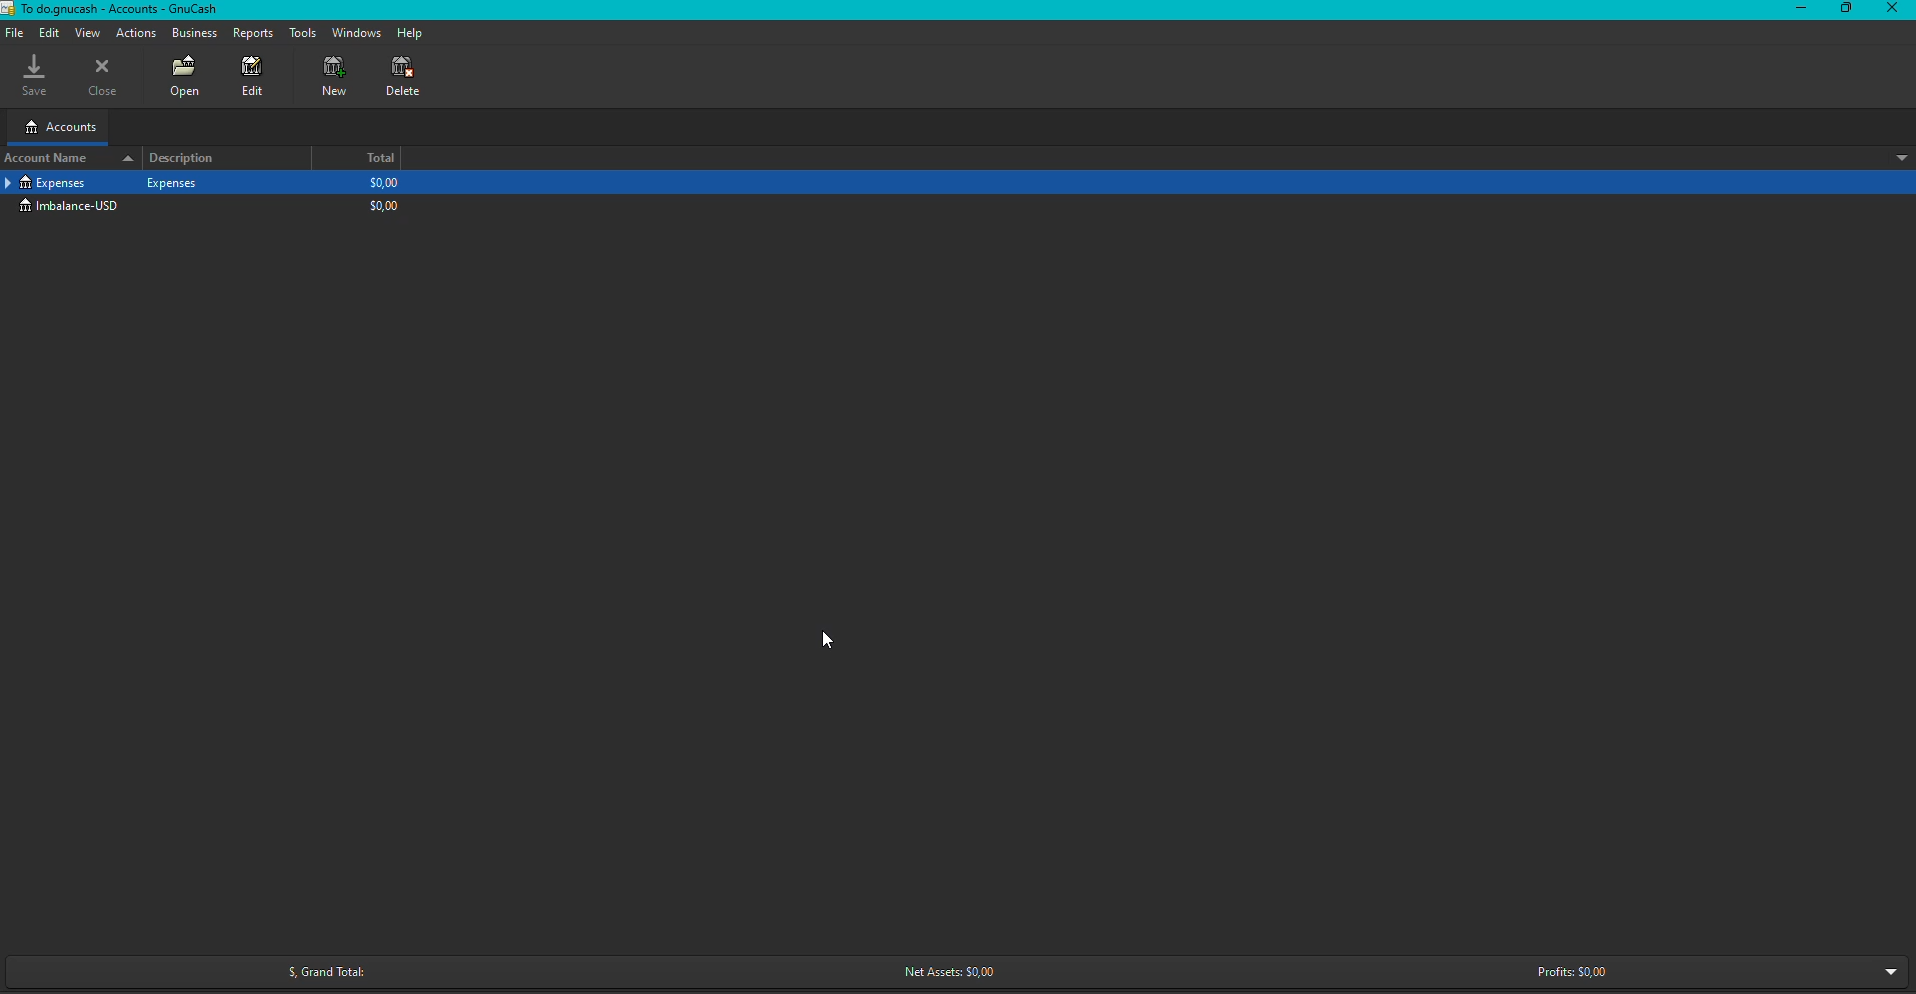 This screenshot has height=994, width=1916. Describe the element at coordinates (393, 77) in the screenshot. I see `Delete` at that location.